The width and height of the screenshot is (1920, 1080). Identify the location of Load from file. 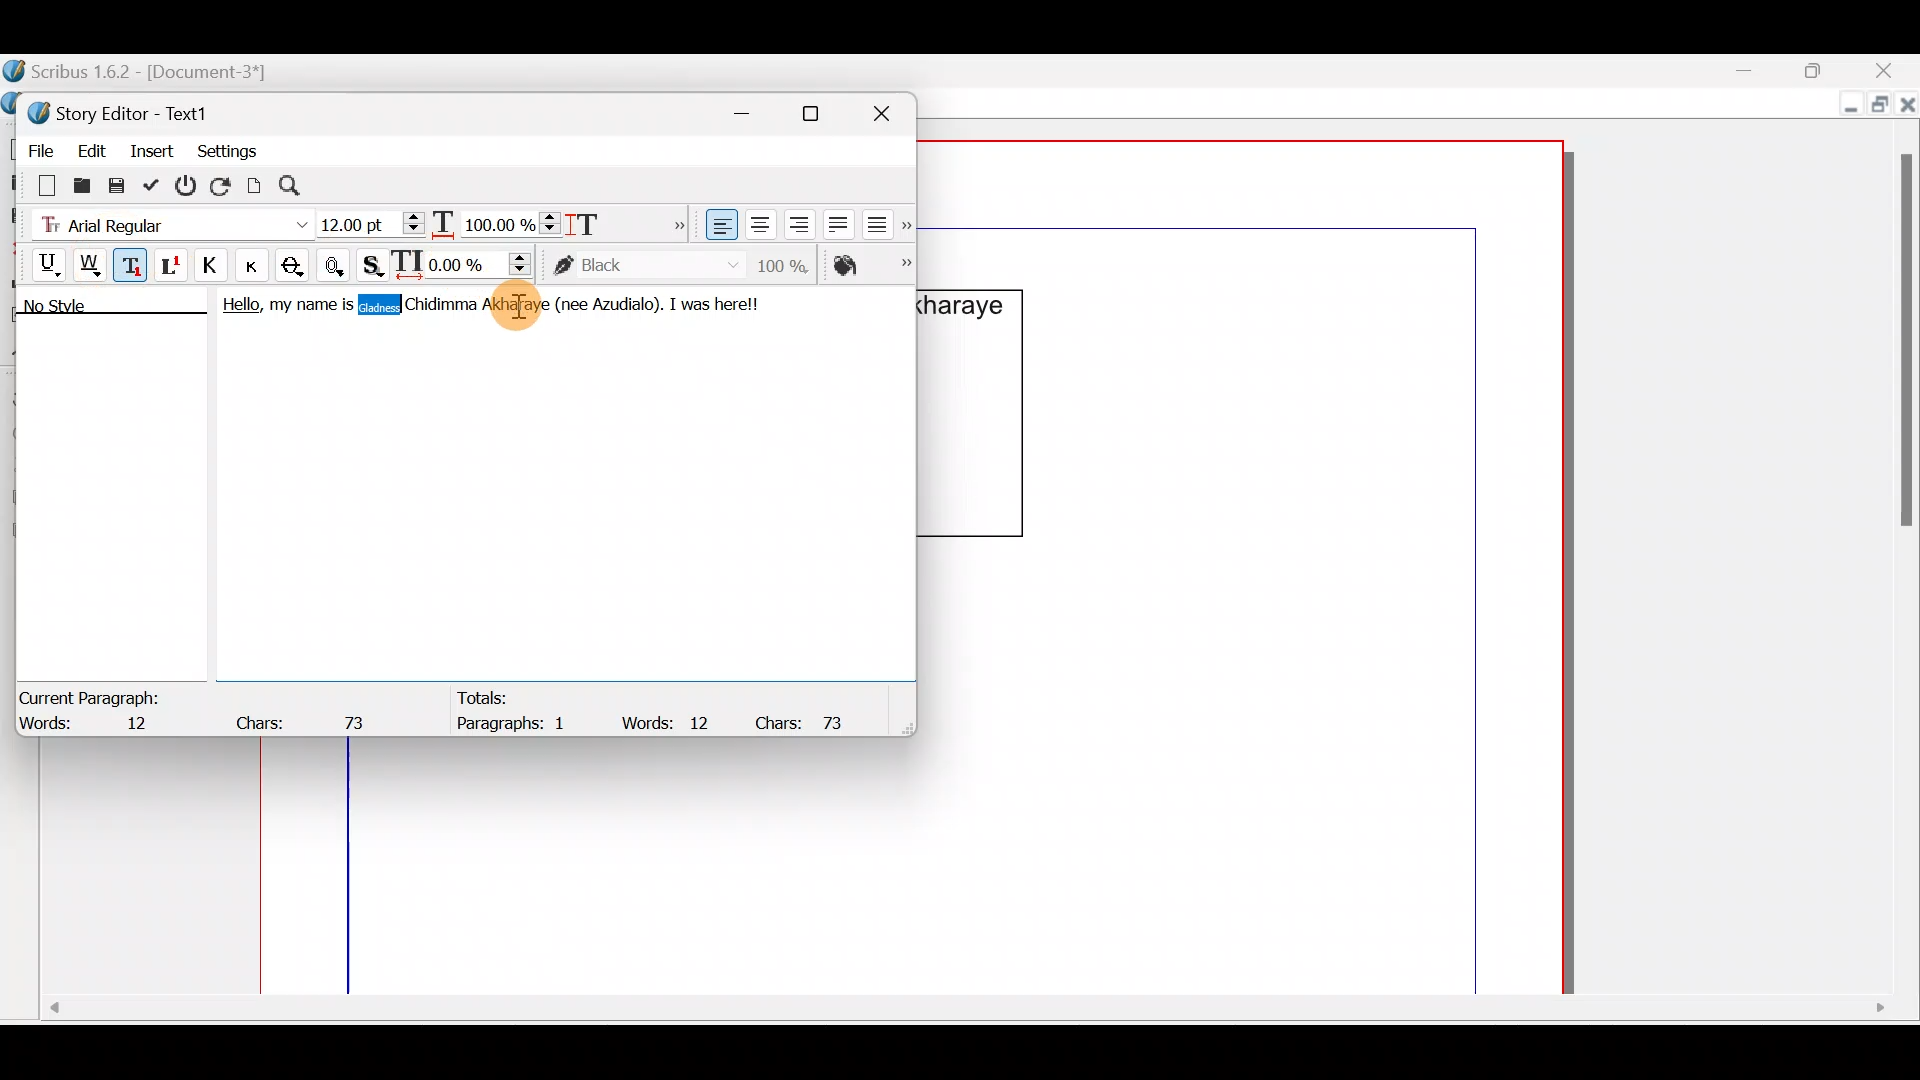
(80, 184).